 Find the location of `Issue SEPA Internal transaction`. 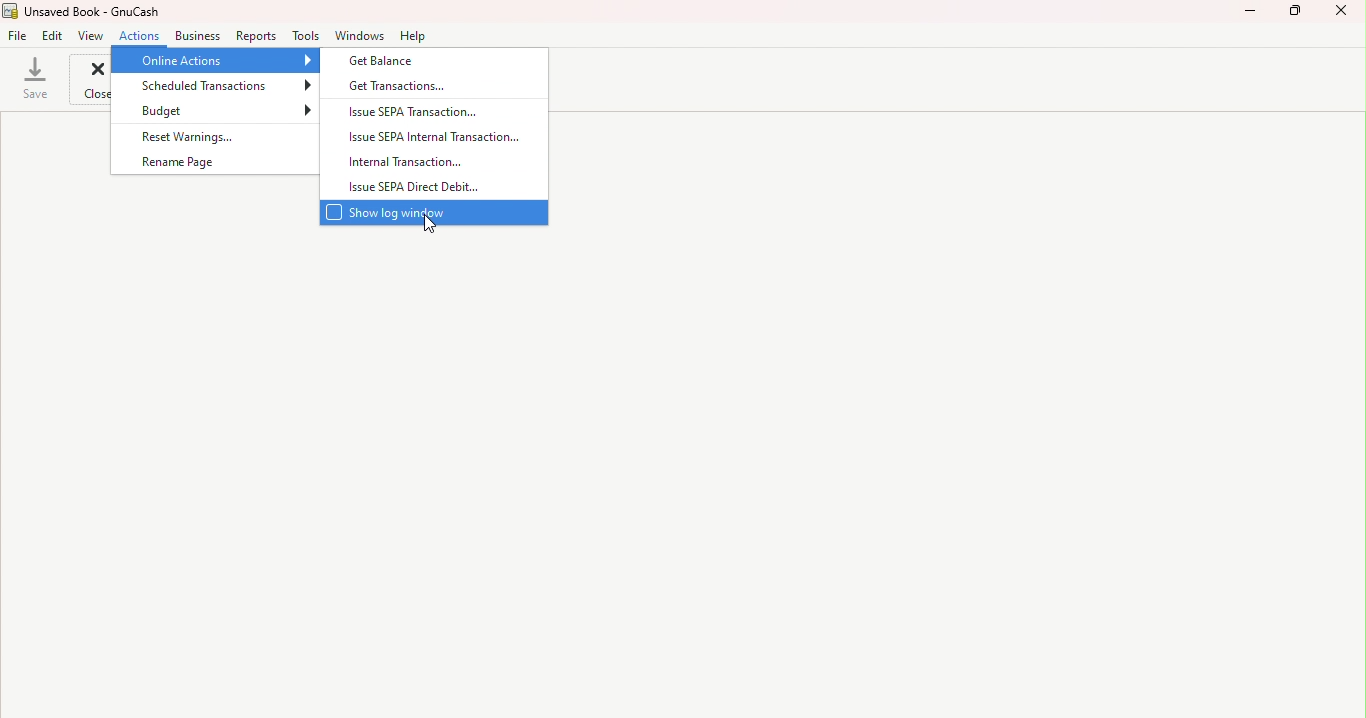

Issue SEPA Internal transaction is located at coordinates (431, 136).